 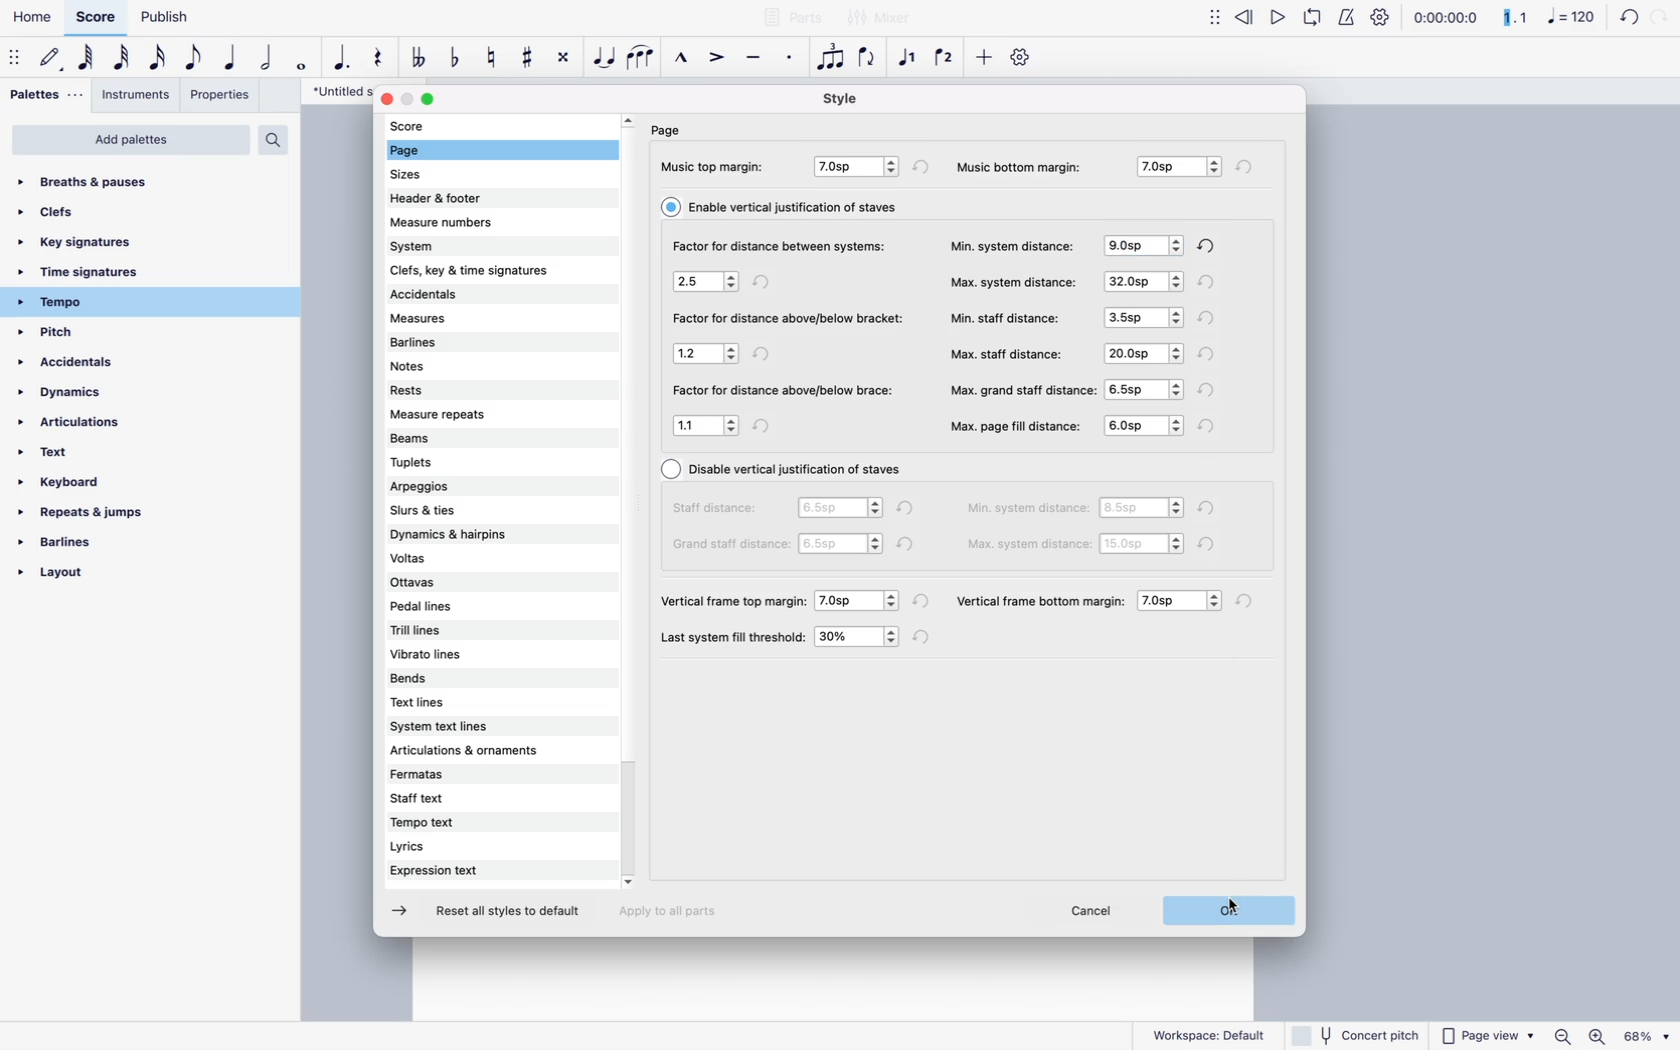 What do you see at coordinates (463, 321) in the screenshot?
I see `measures` at bounding box center [463, 321].